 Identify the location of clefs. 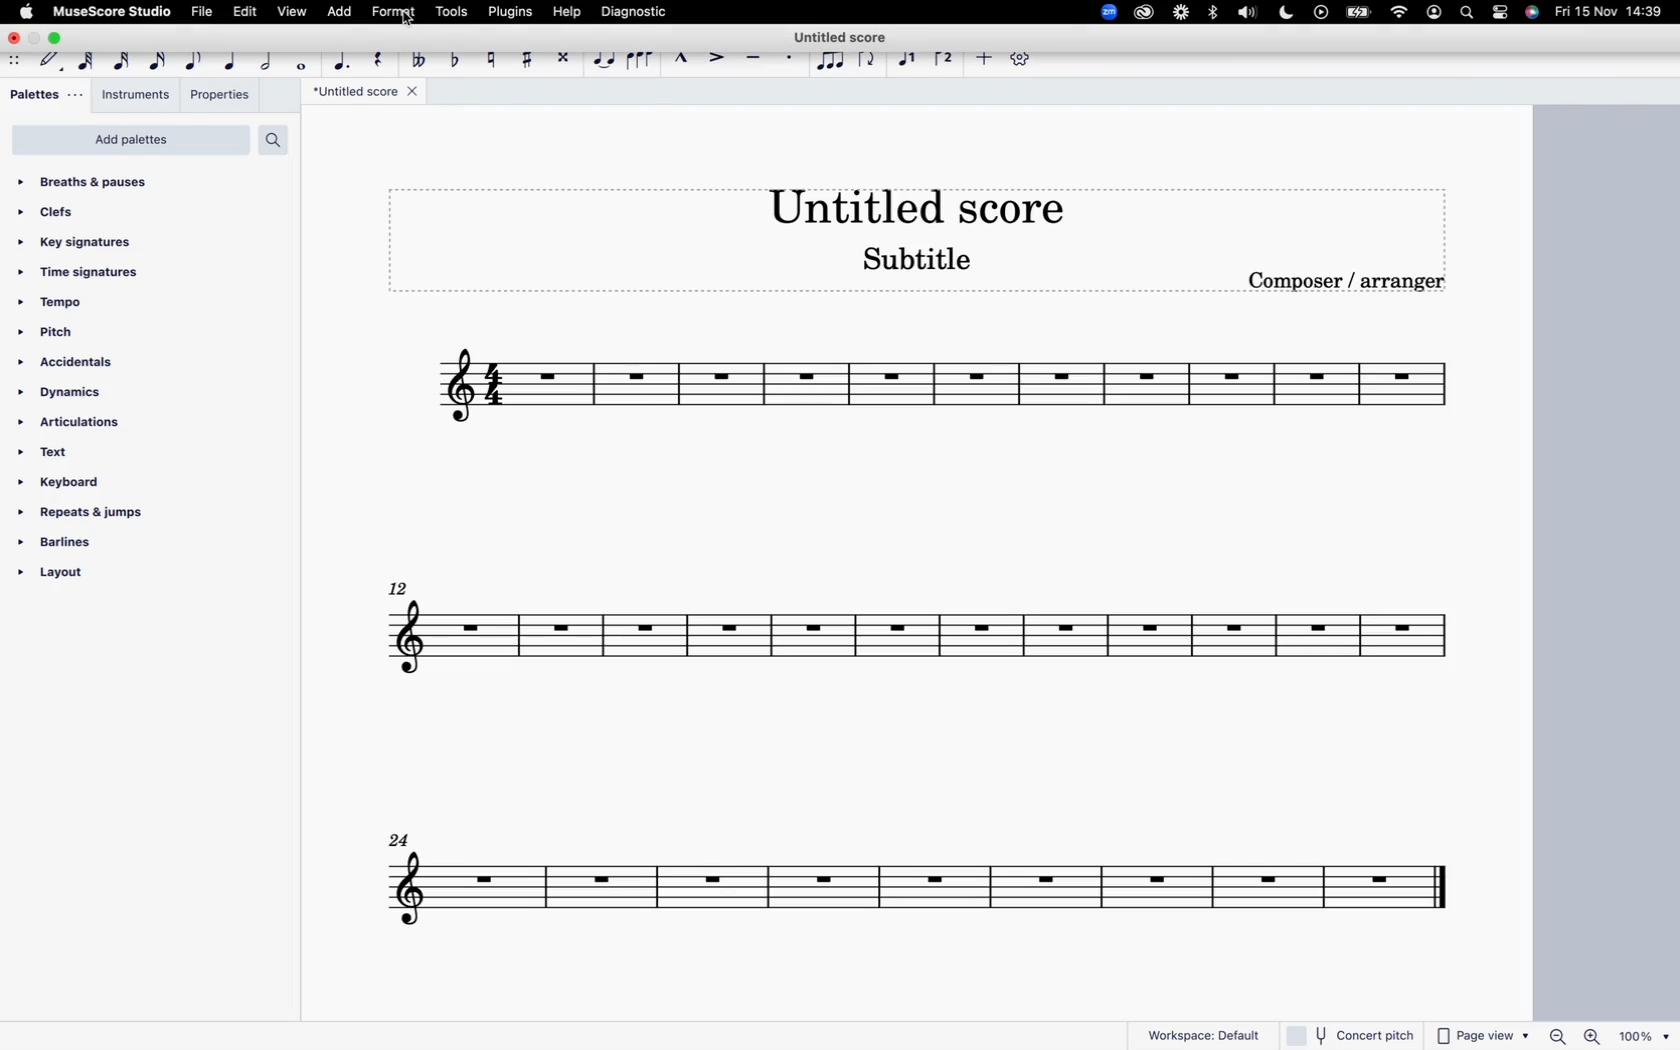
(67, 213).